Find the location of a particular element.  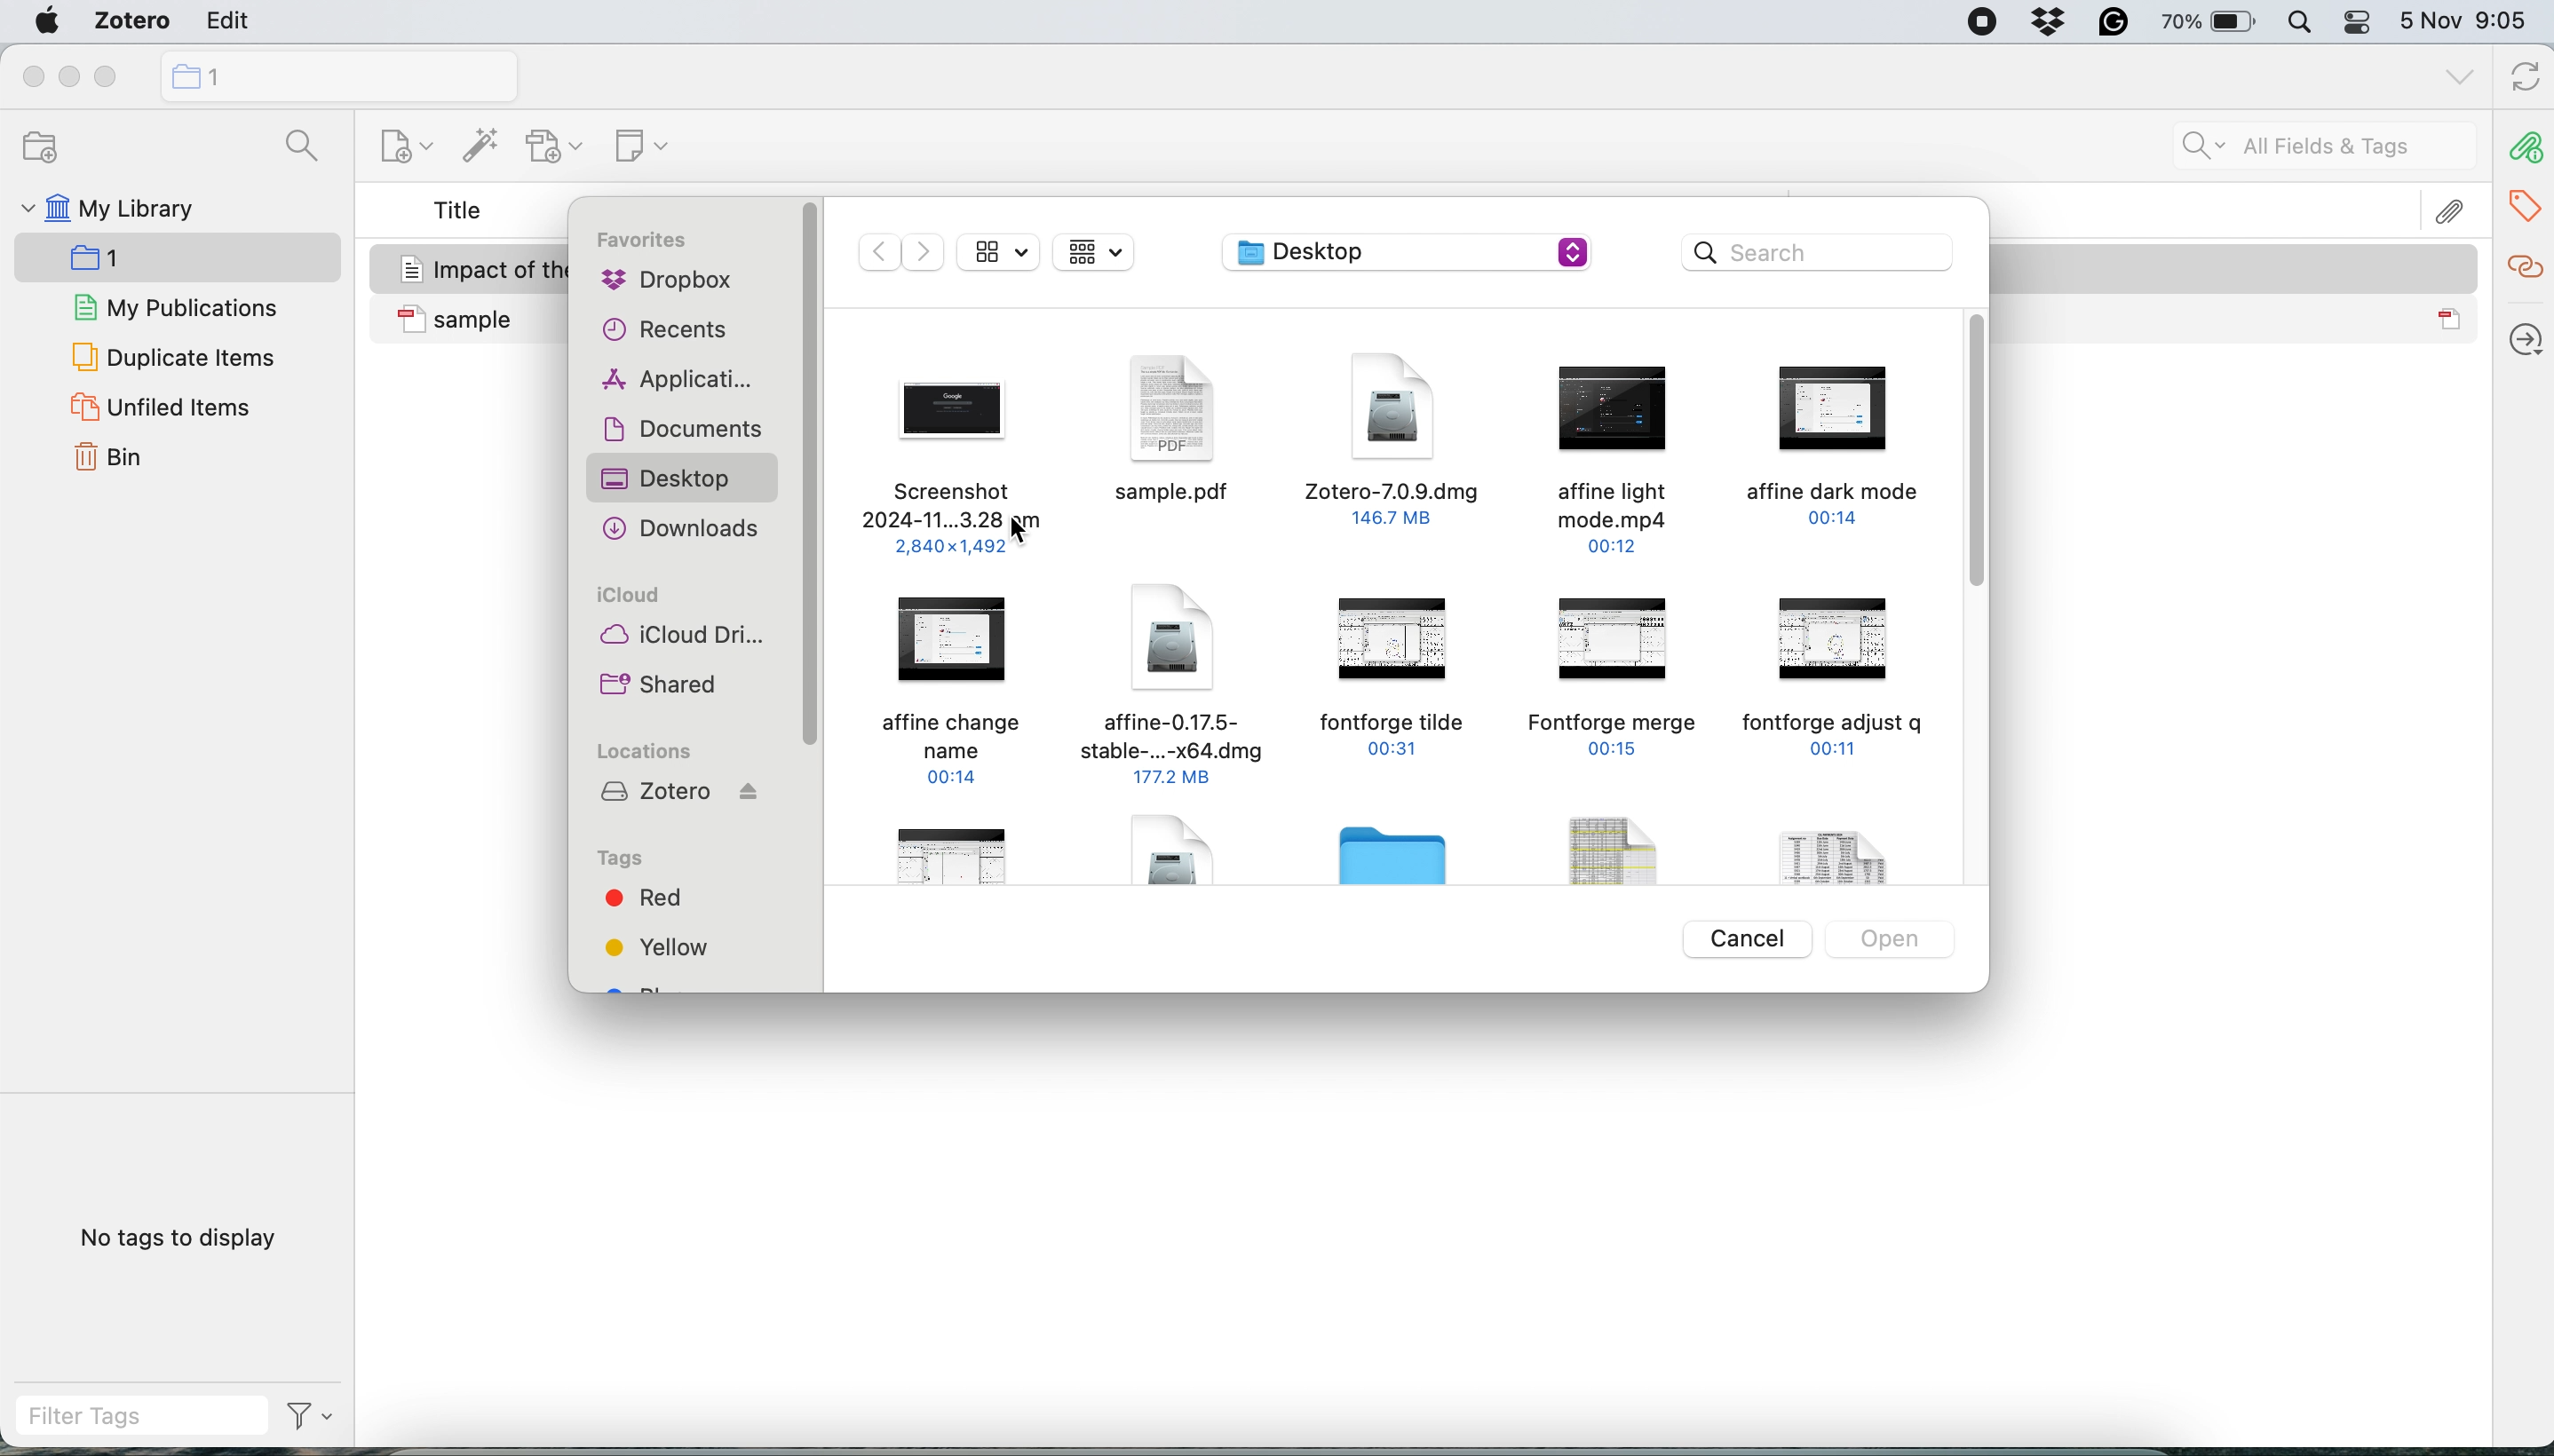

downloads is located at coordinates (682, 527).